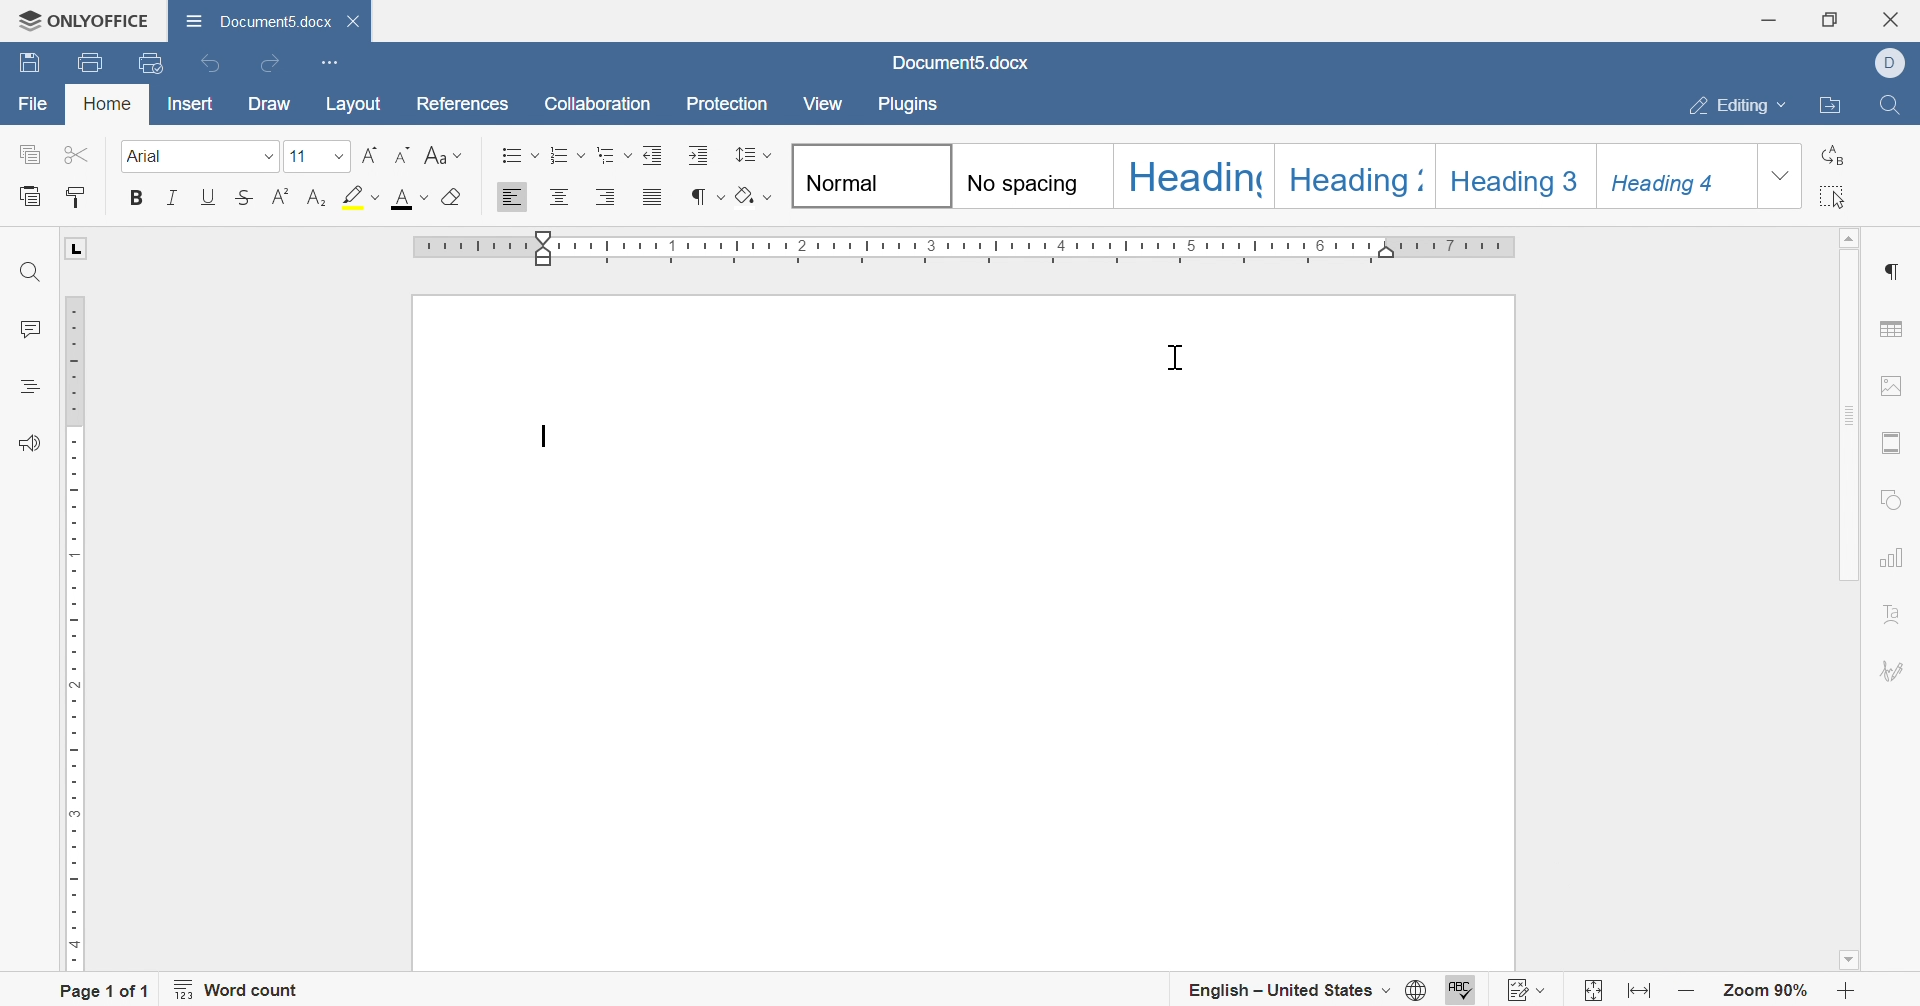 The height and width of the screenshot is (1006, 1920). I want to click on layout, so click(354, 103).